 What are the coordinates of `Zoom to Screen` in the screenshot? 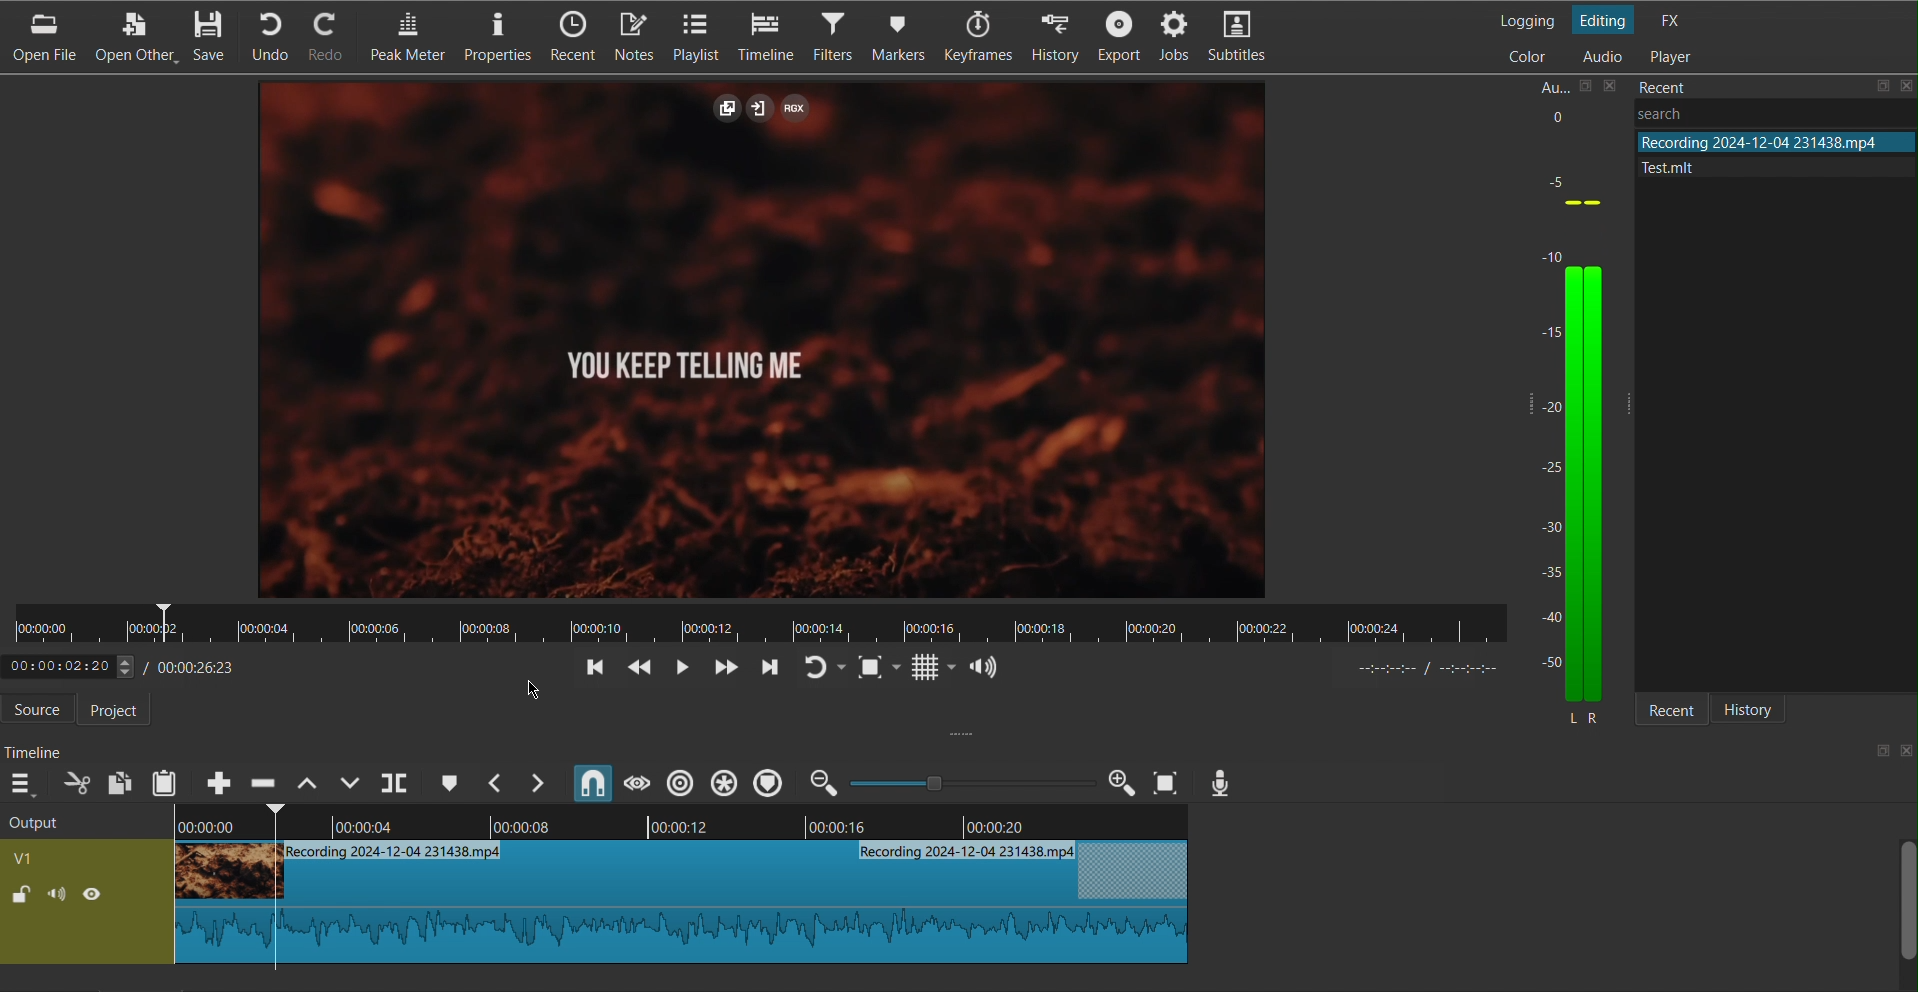 It's located at (1164, 782).